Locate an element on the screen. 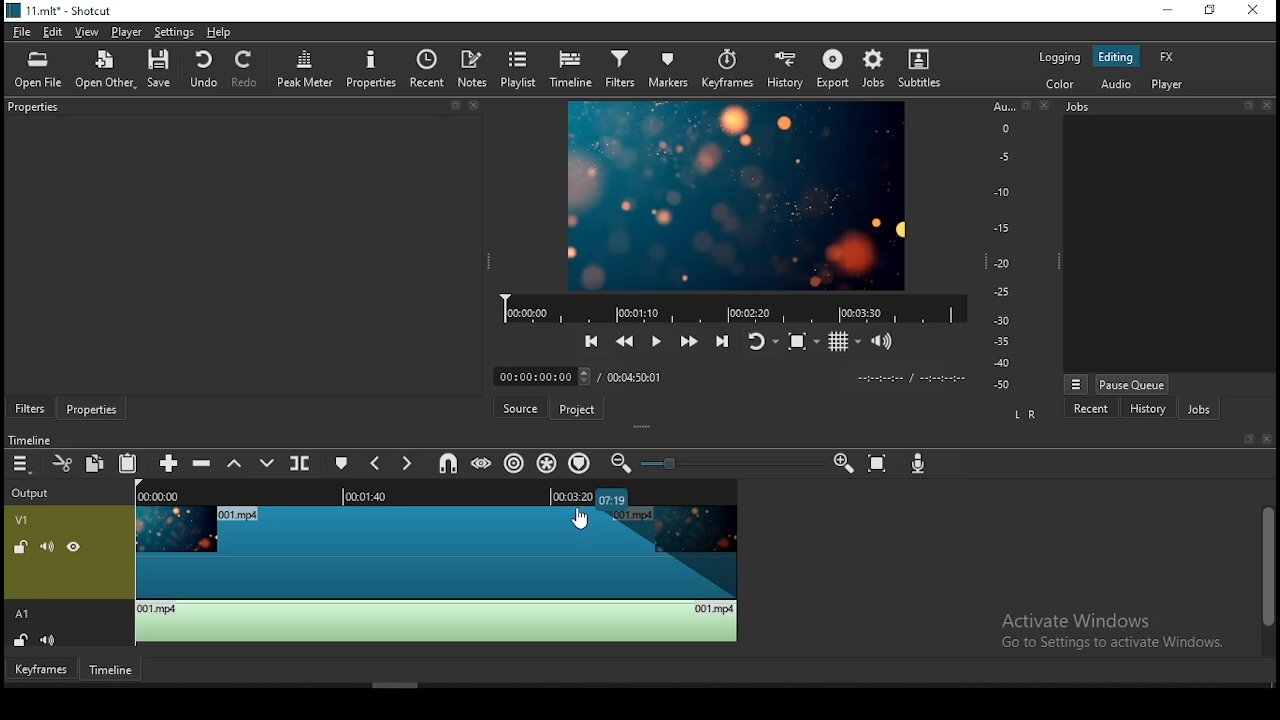 The image size is (1280, 720). play/pause is located at coordinates (656, 343).